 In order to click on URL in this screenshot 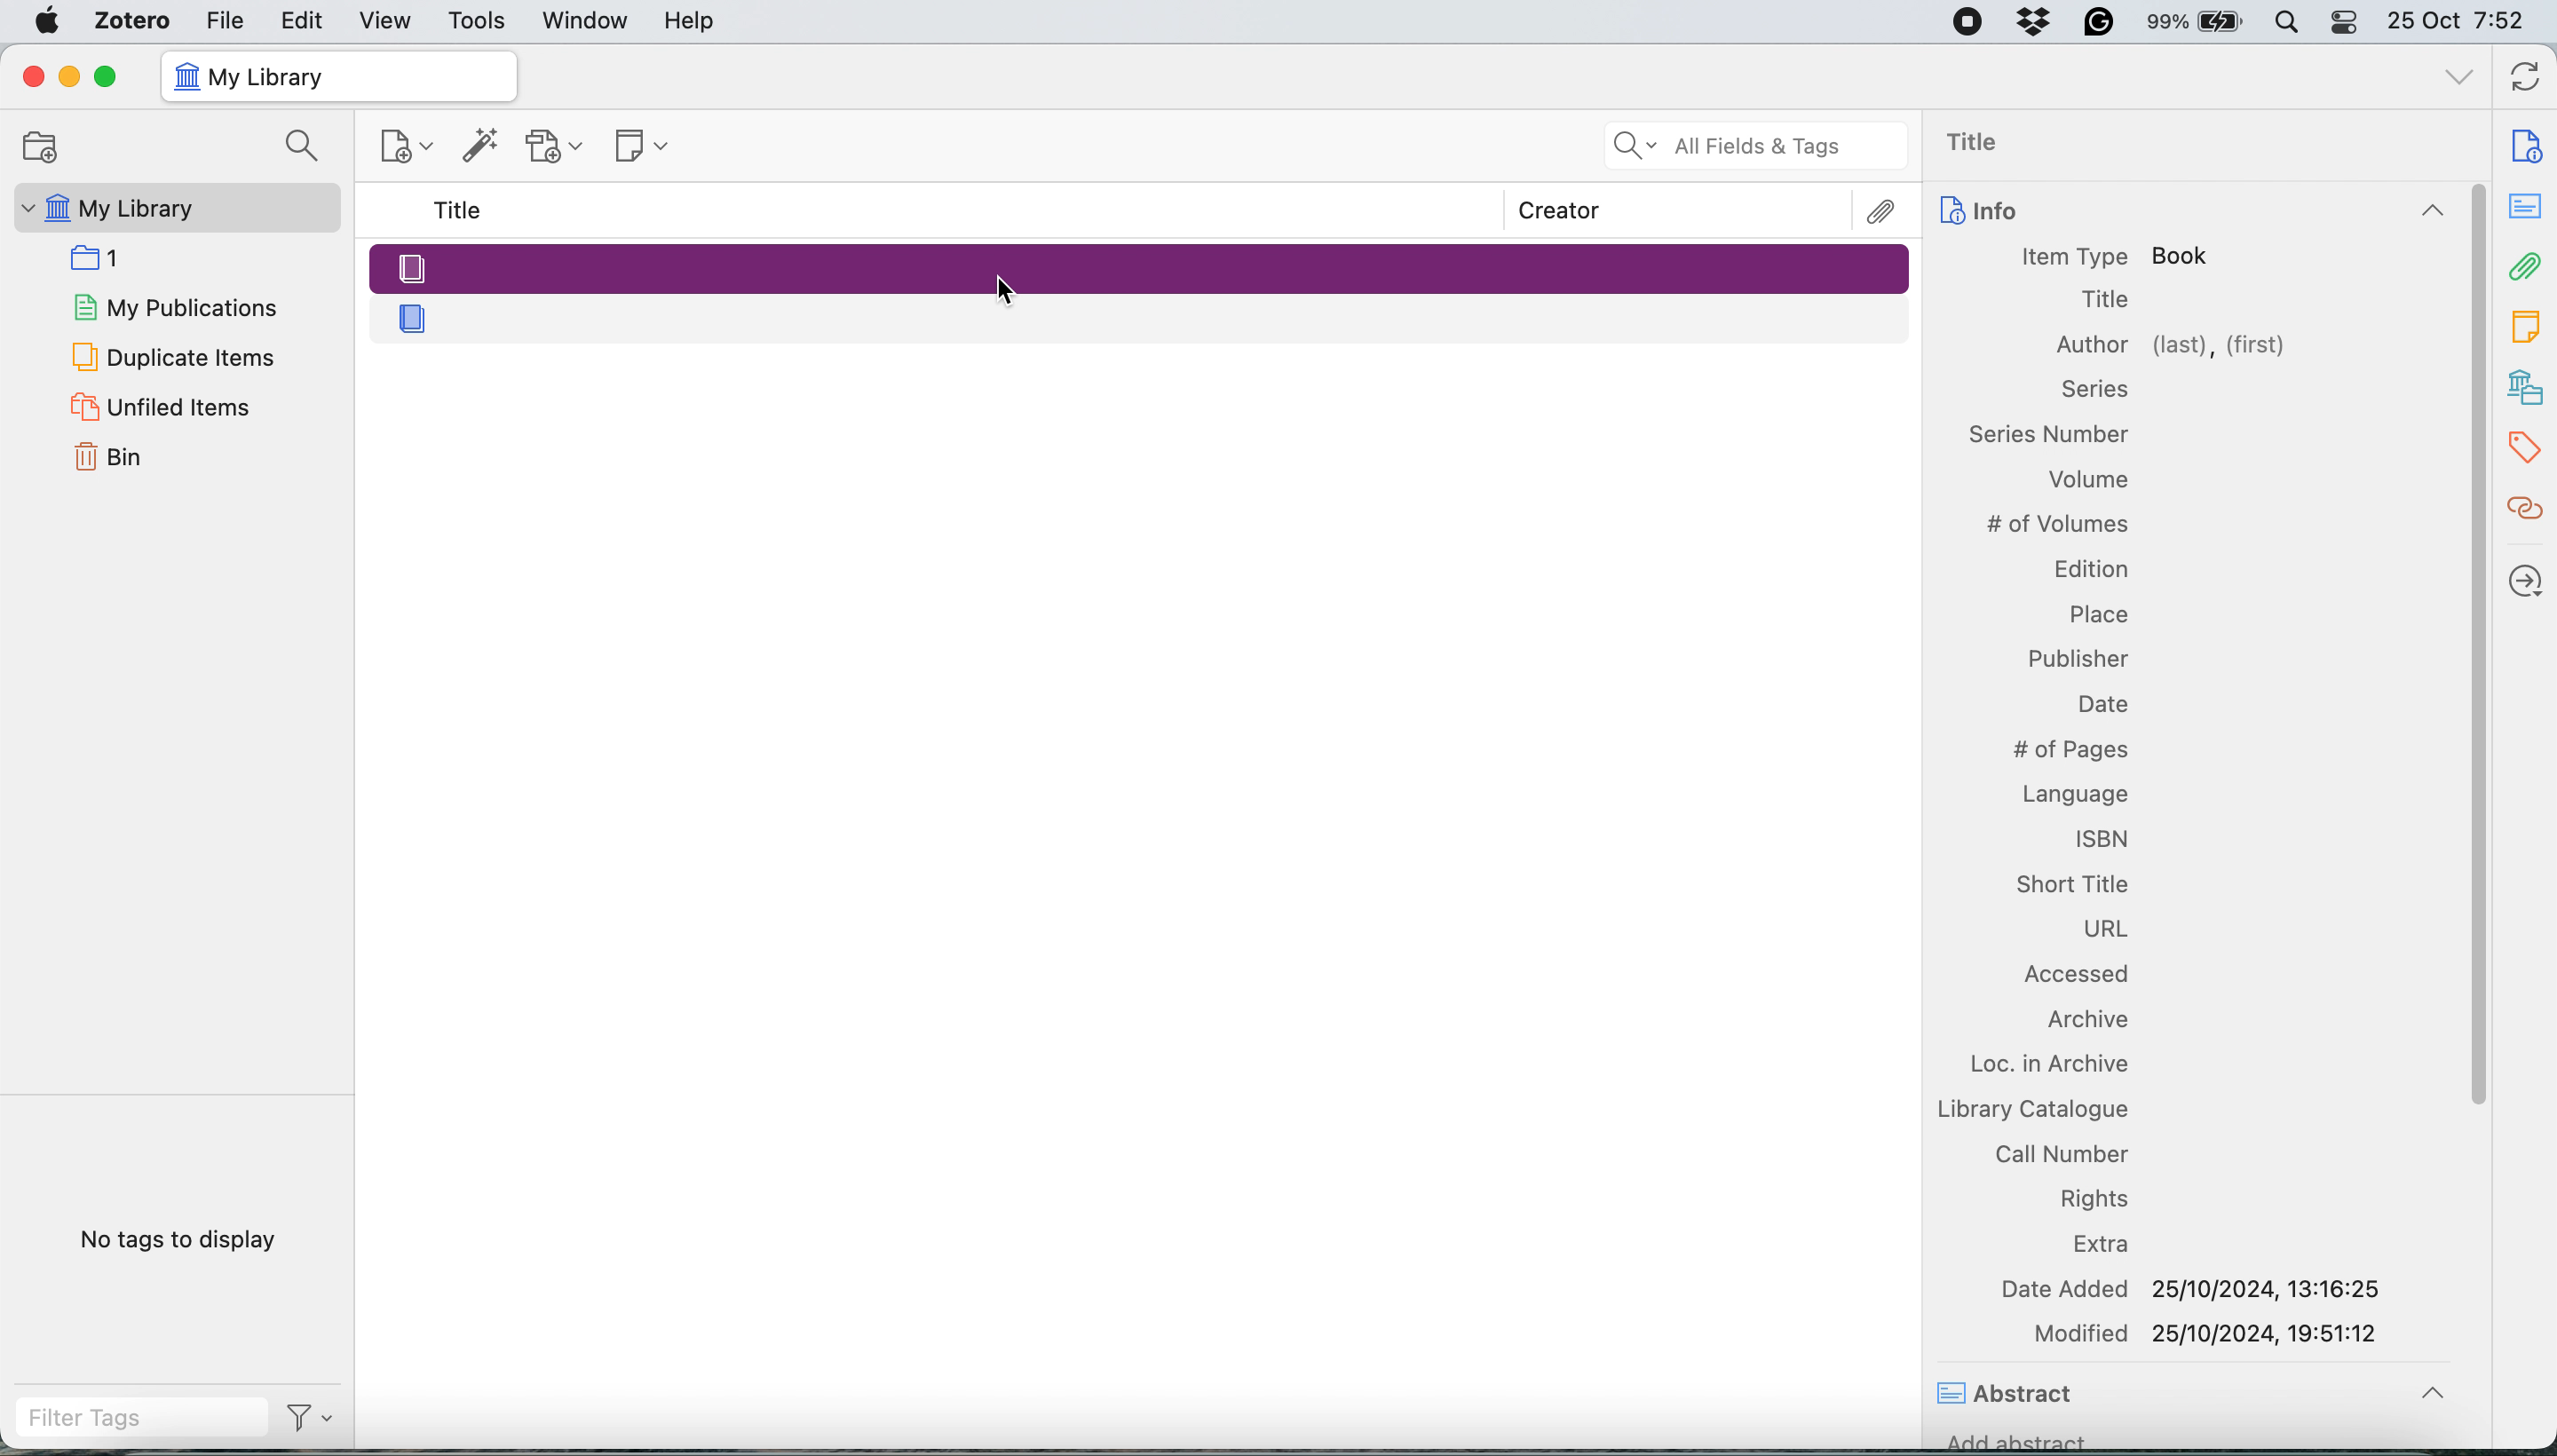, I will do `click(2106, 930)`.